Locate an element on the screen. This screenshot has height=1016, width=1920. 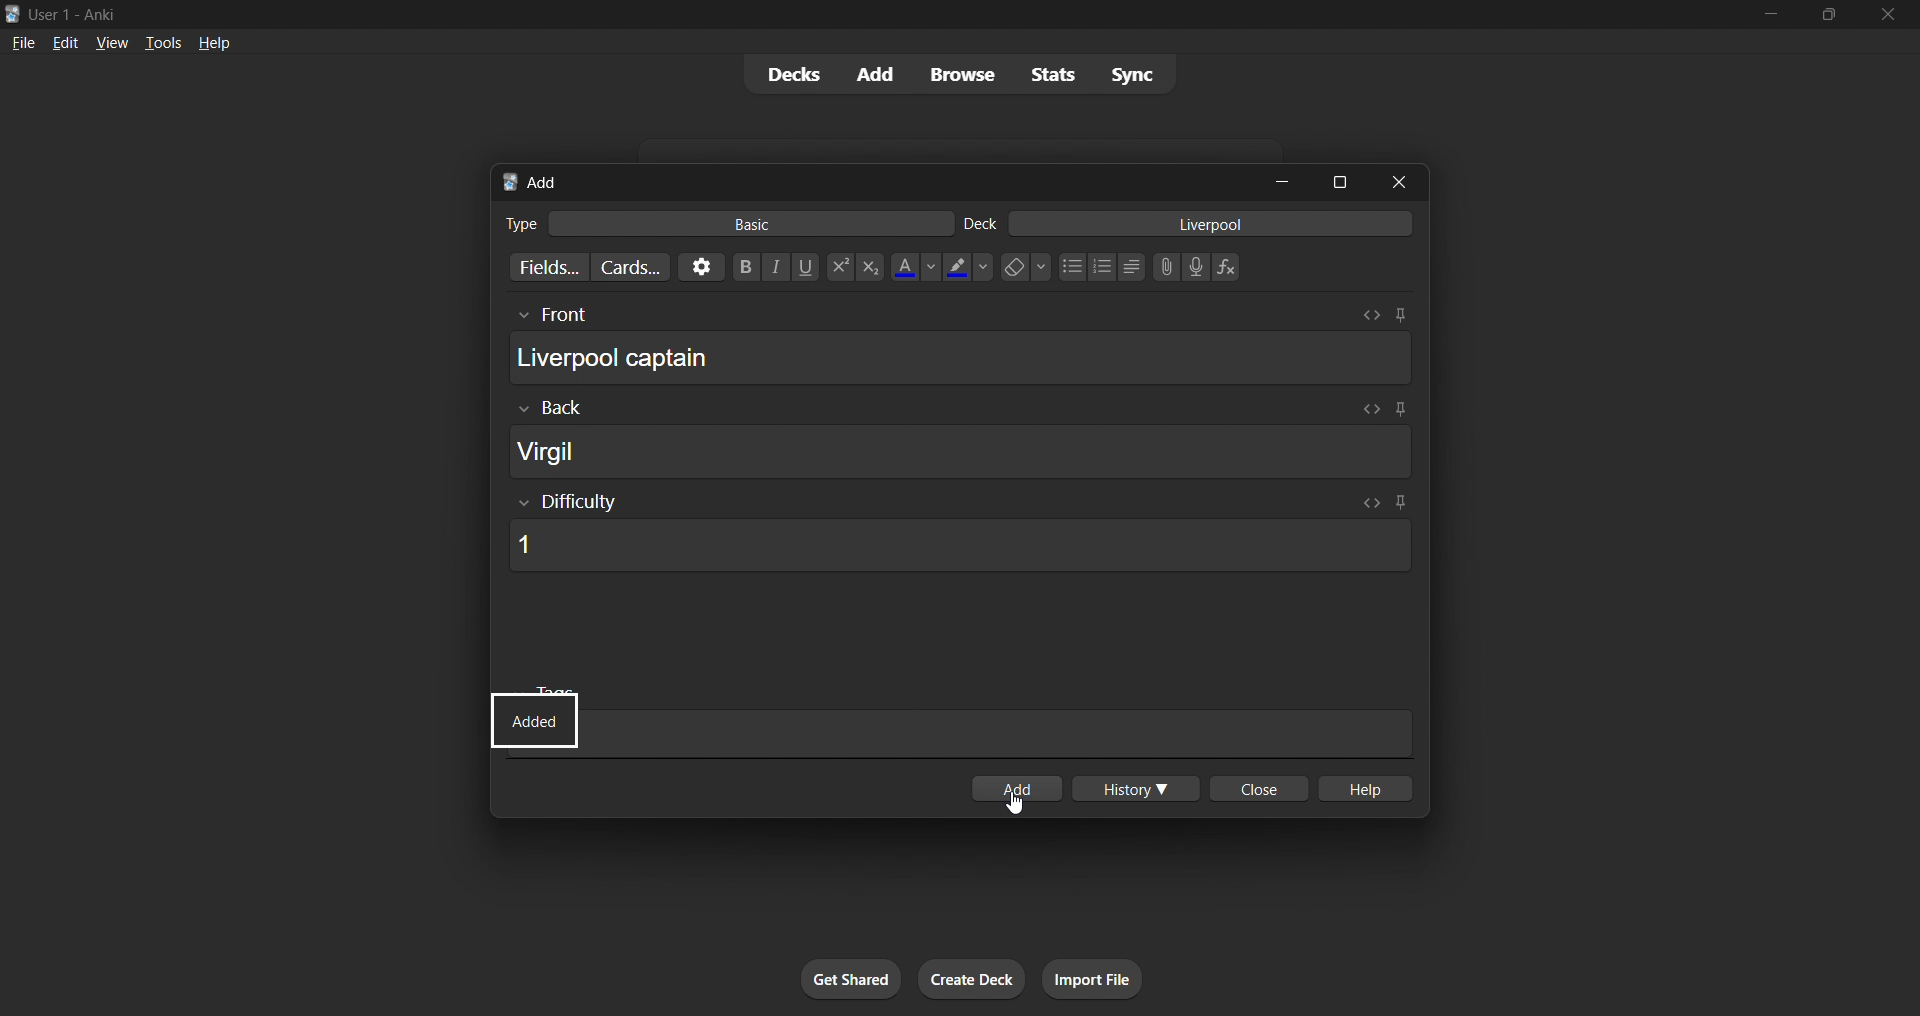
card front field input box is located at coordinates (960, 357).